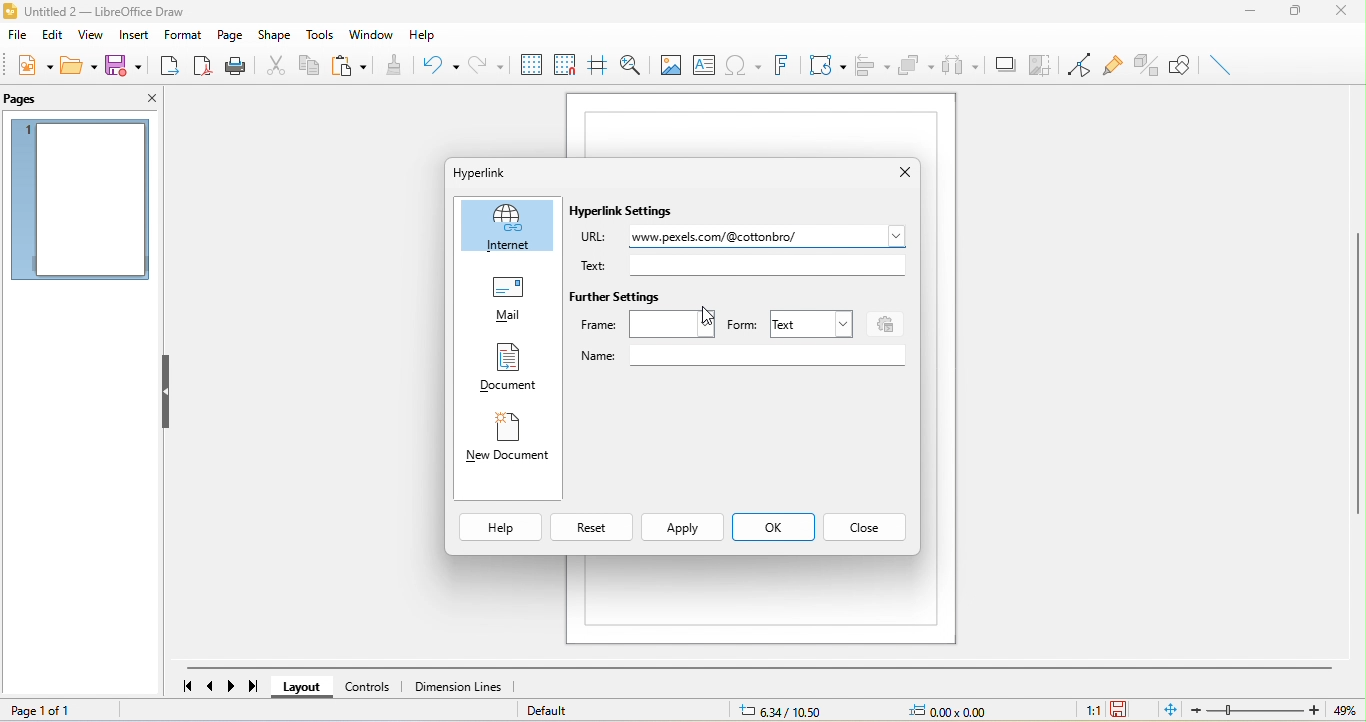  What do you see at coordinates (1110, 65) in the screenshot?
I see `gluepoint function` at bounding box center [1110, 65].